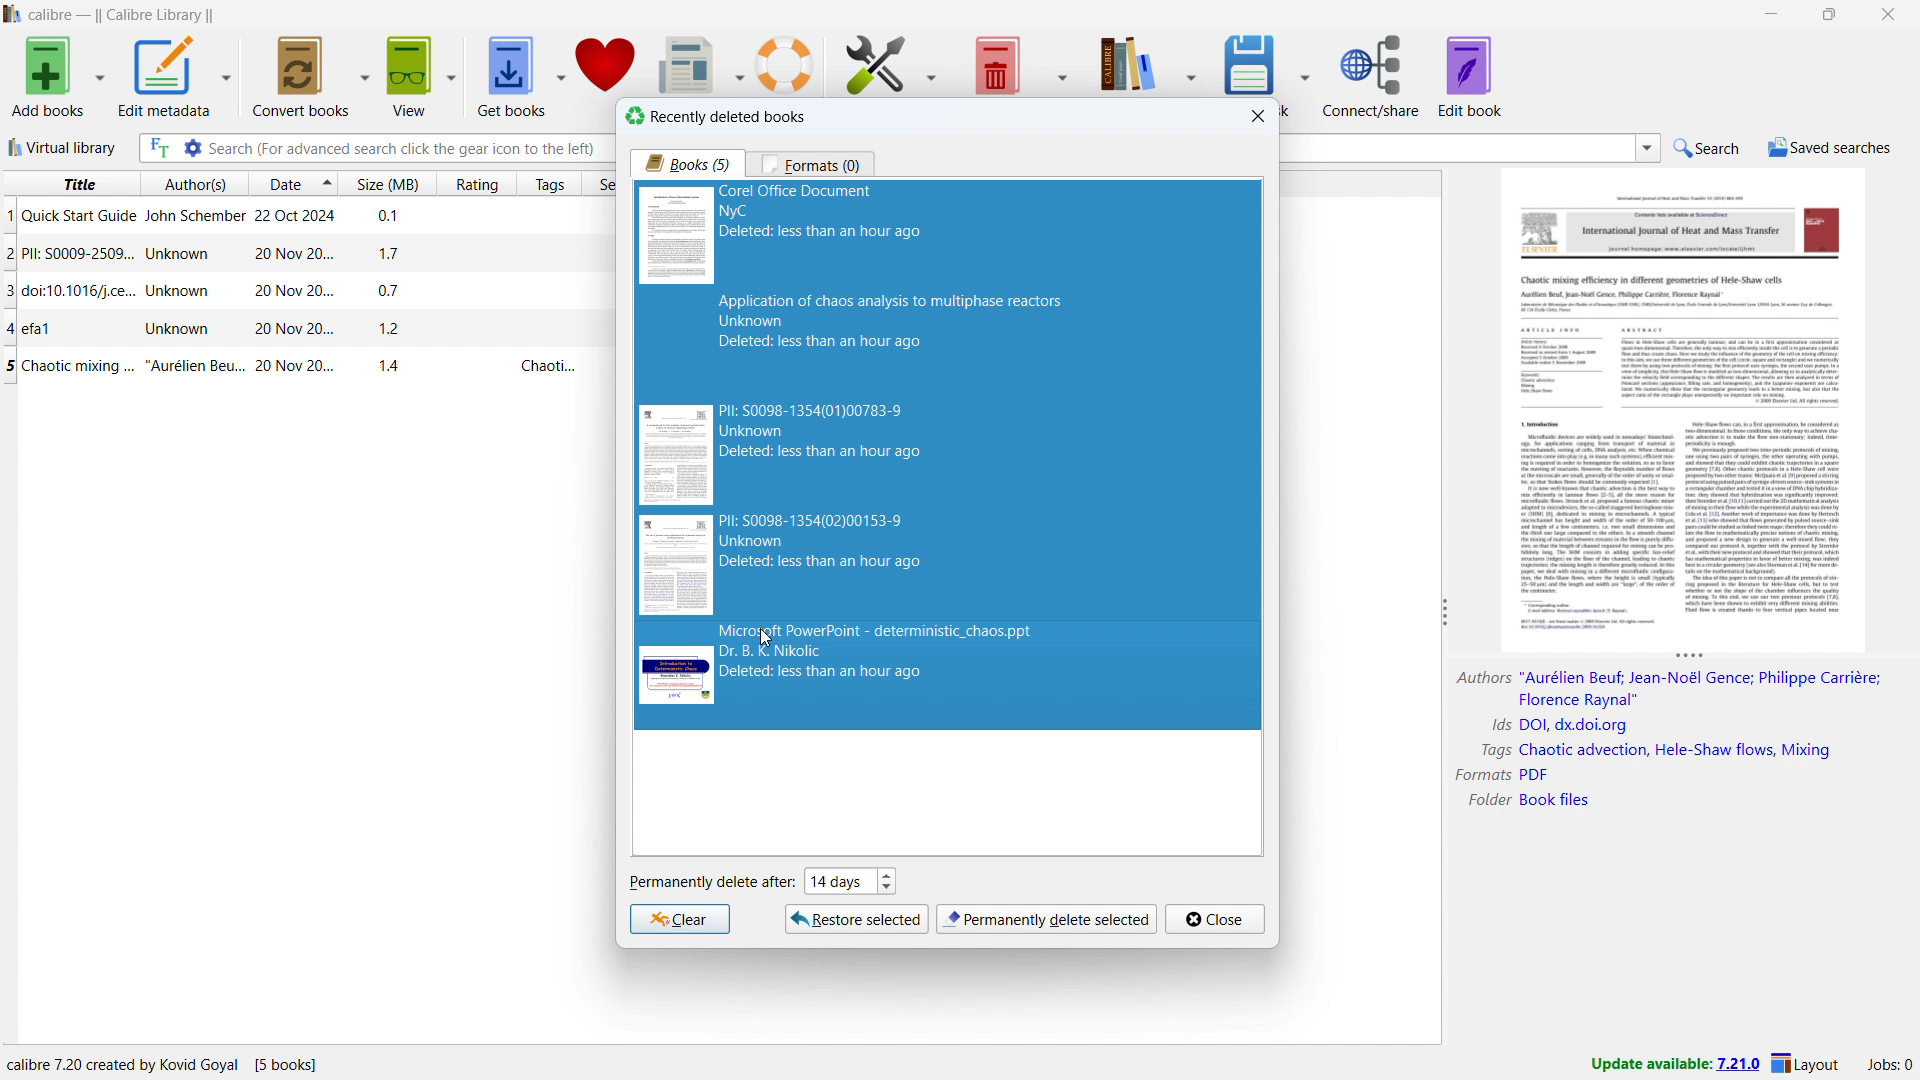 The height and width of the screenshot is (1080, 1920). I want to click on resize, so click(1442, 613).